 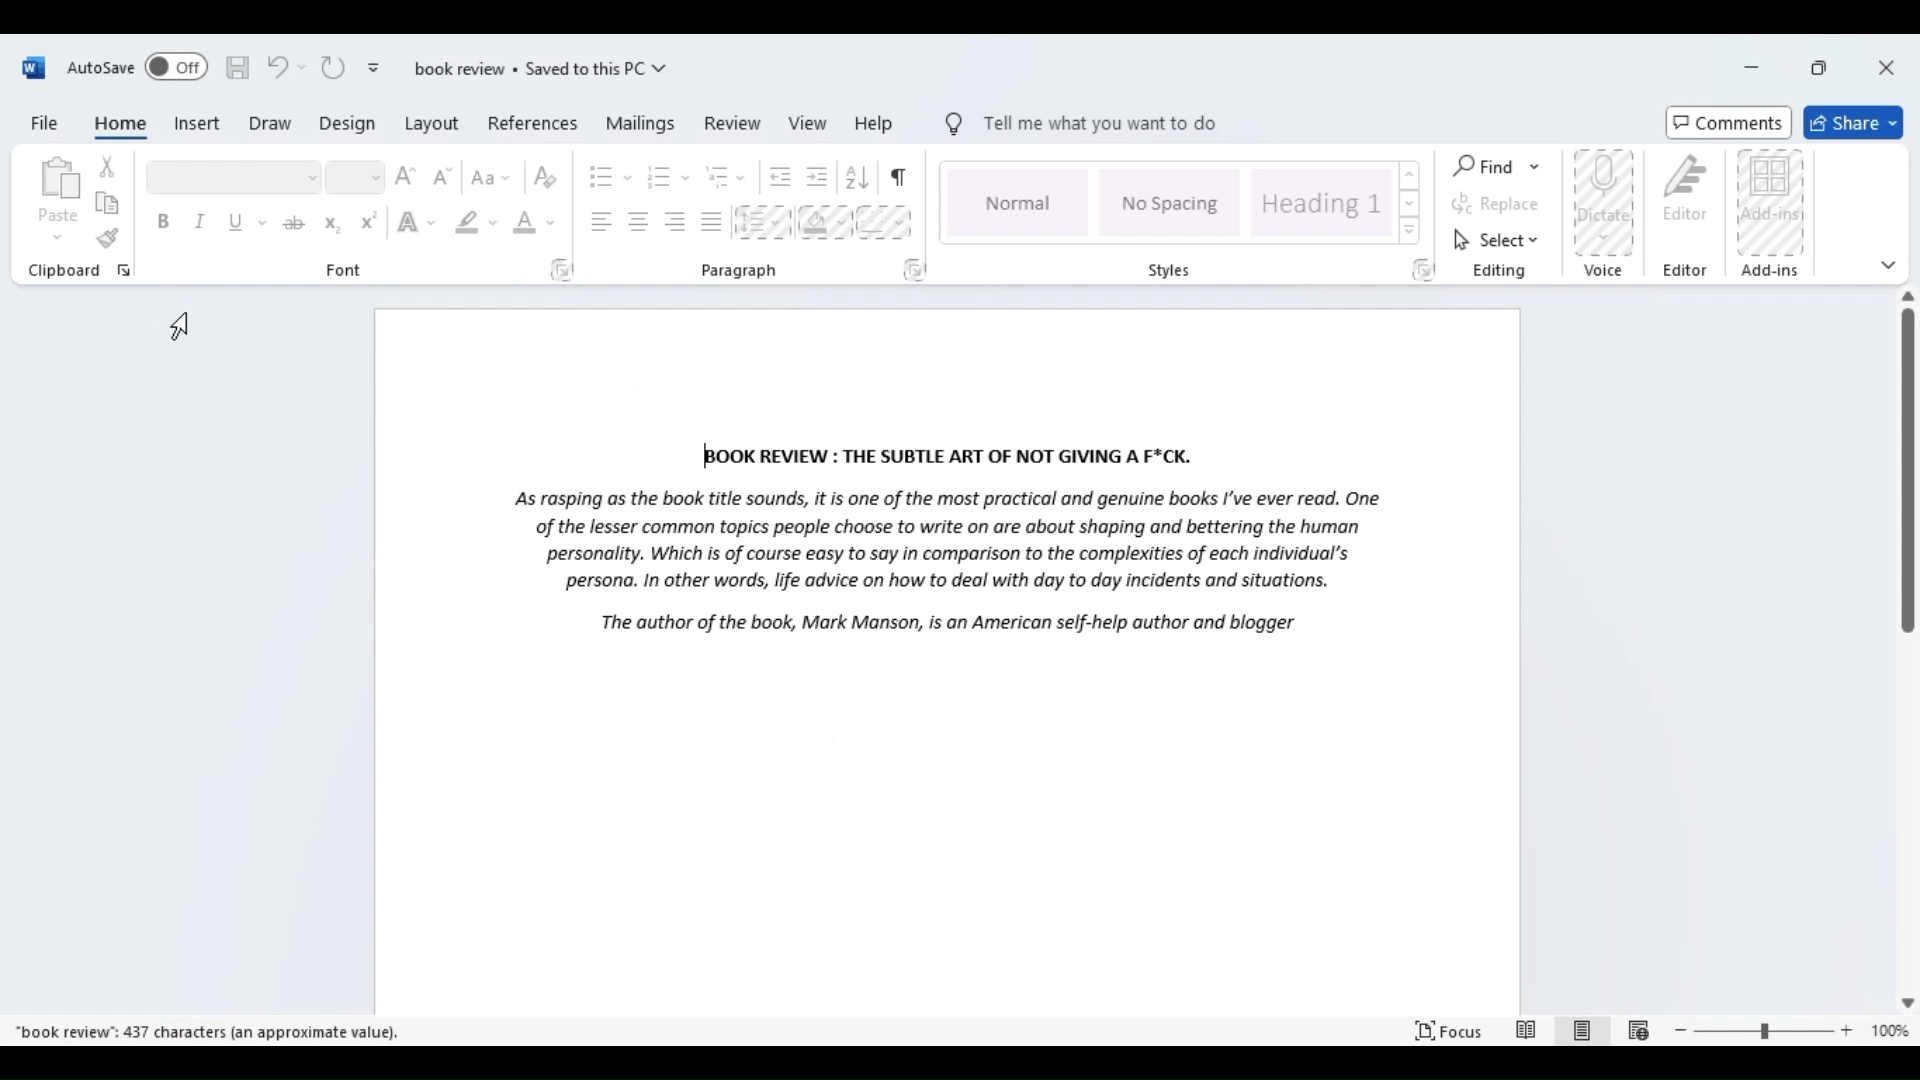 What do you see at coordinates (752, 218) in the screenshot?
I see `paragraph` at bounding box center [752, 218].